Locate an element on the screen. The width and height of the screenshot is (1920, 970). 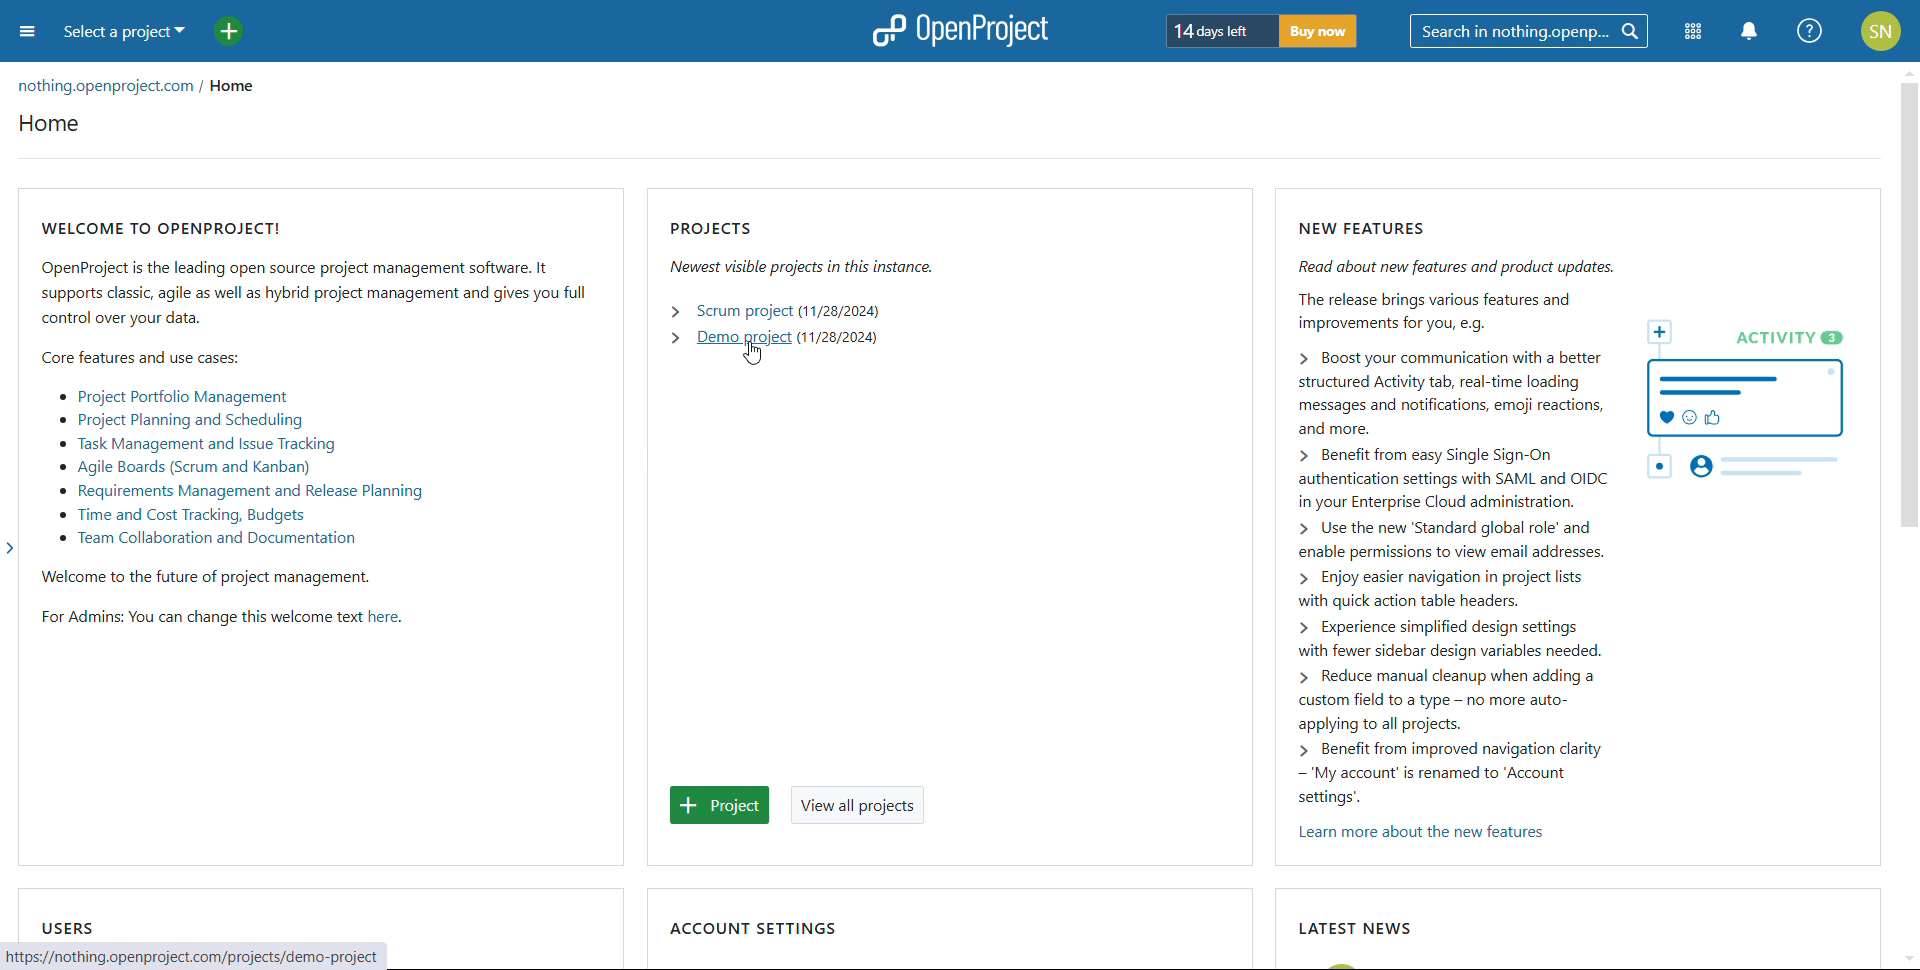
project portfolio management is located at coordinates (173, 397).